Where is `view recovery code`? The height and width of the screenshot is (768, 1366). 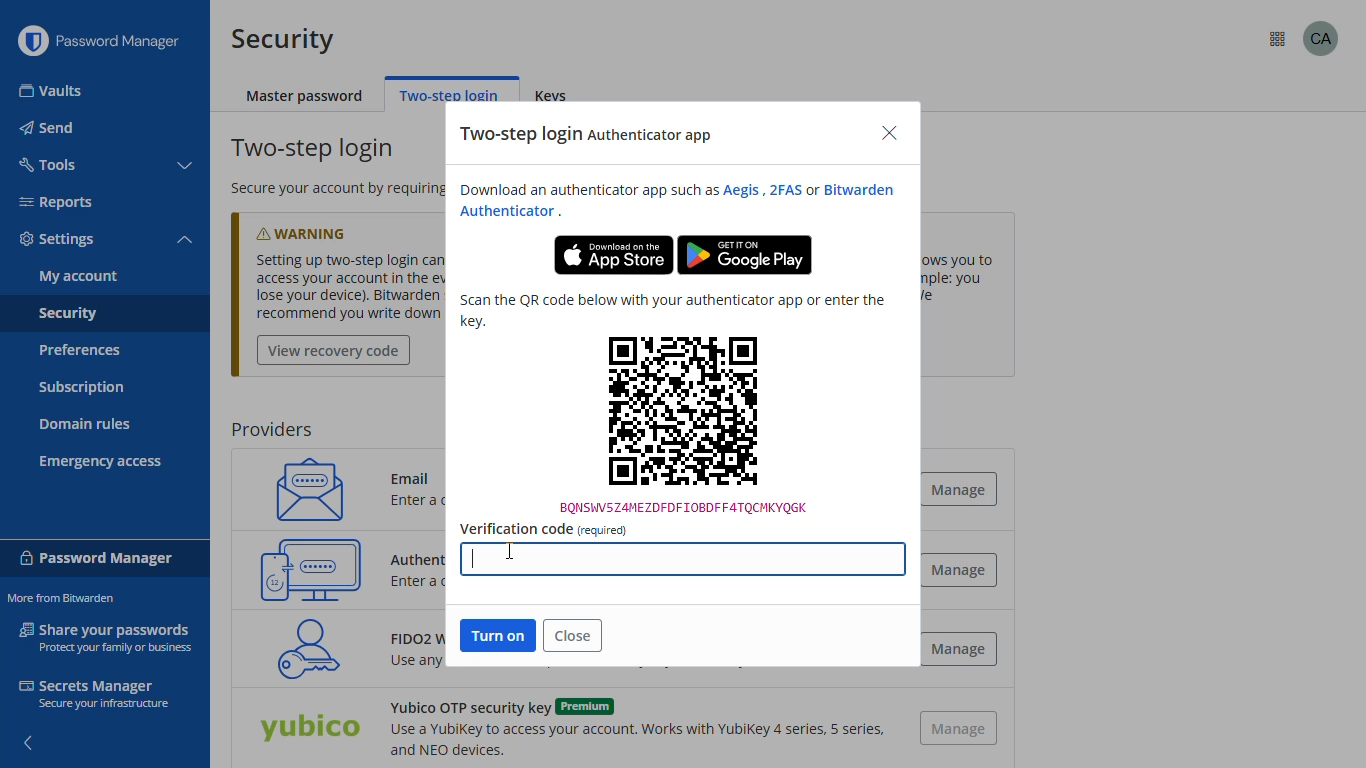 view recovery code is located at coordinates (334, 351).